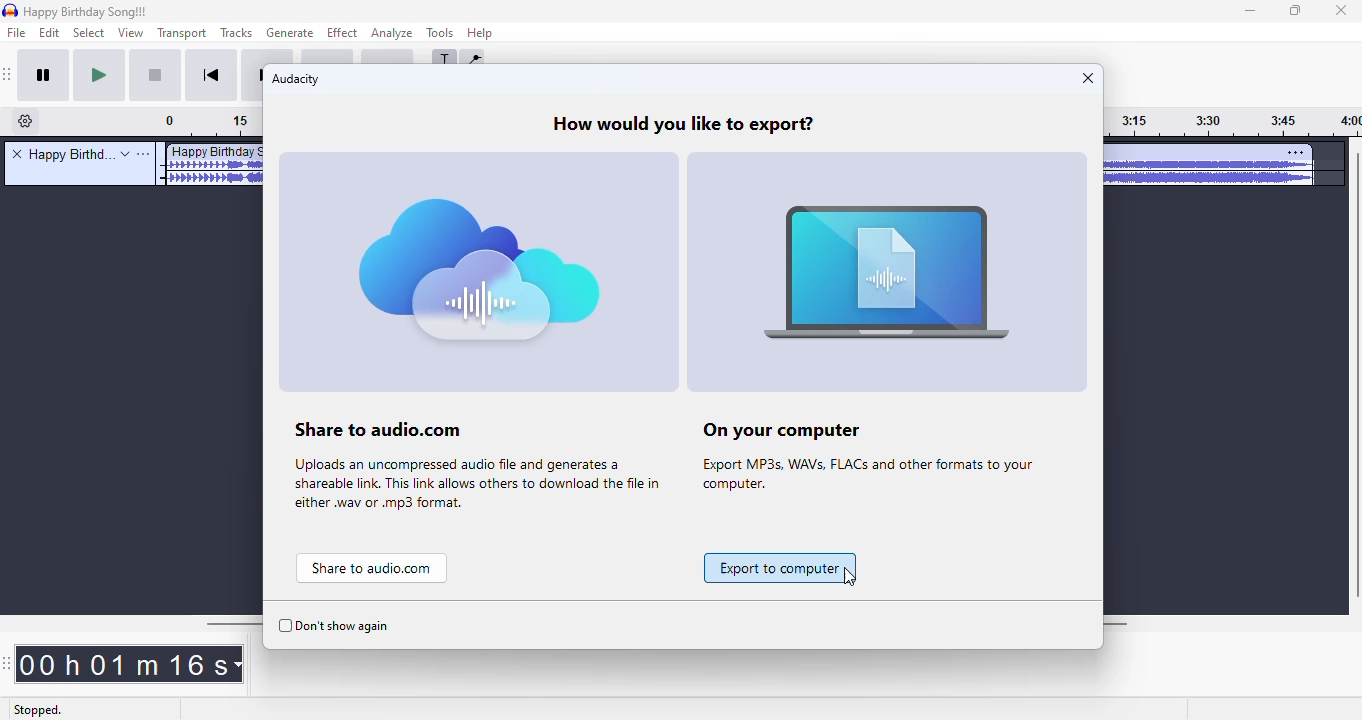 The image size is (1362, 720). I want to click on tools, so click(439, 33).